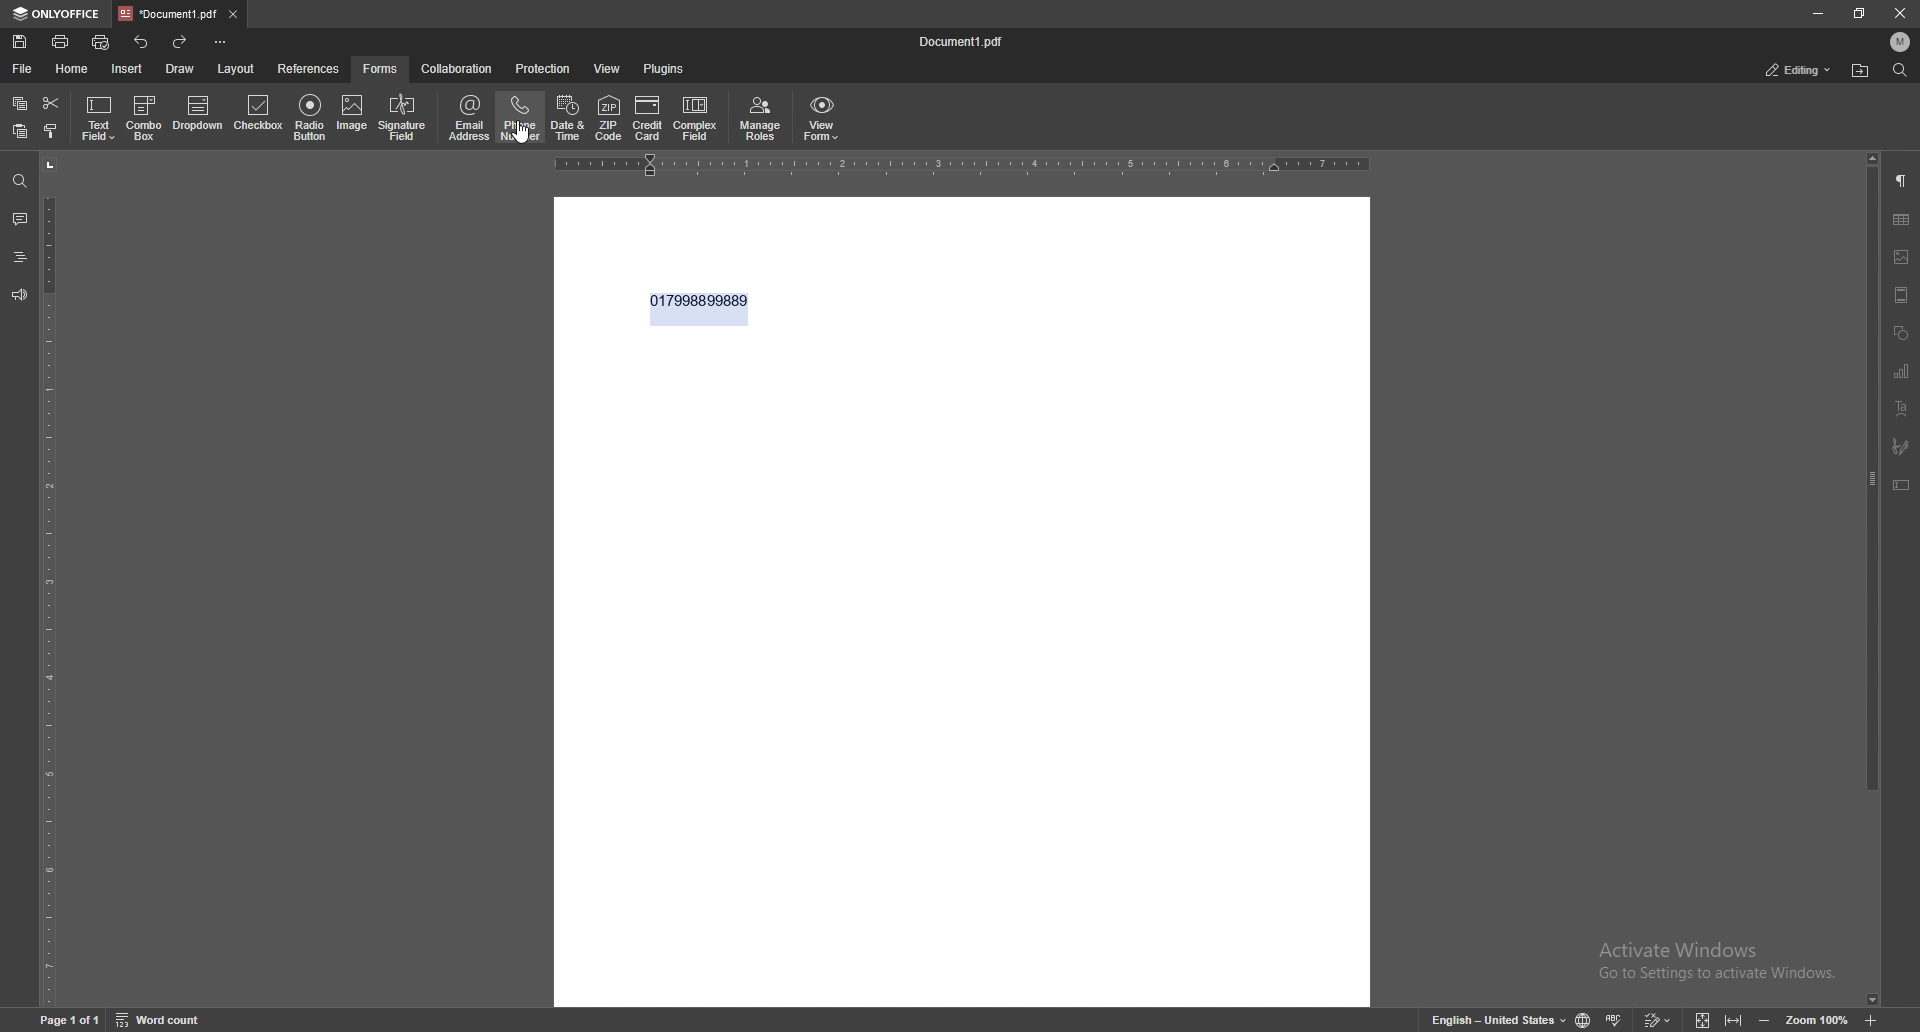 The height and width of the screenshot is (1032, 1920). Describe the element at coordinates (308, 70) in the screenshot. I see `reference` at that location.